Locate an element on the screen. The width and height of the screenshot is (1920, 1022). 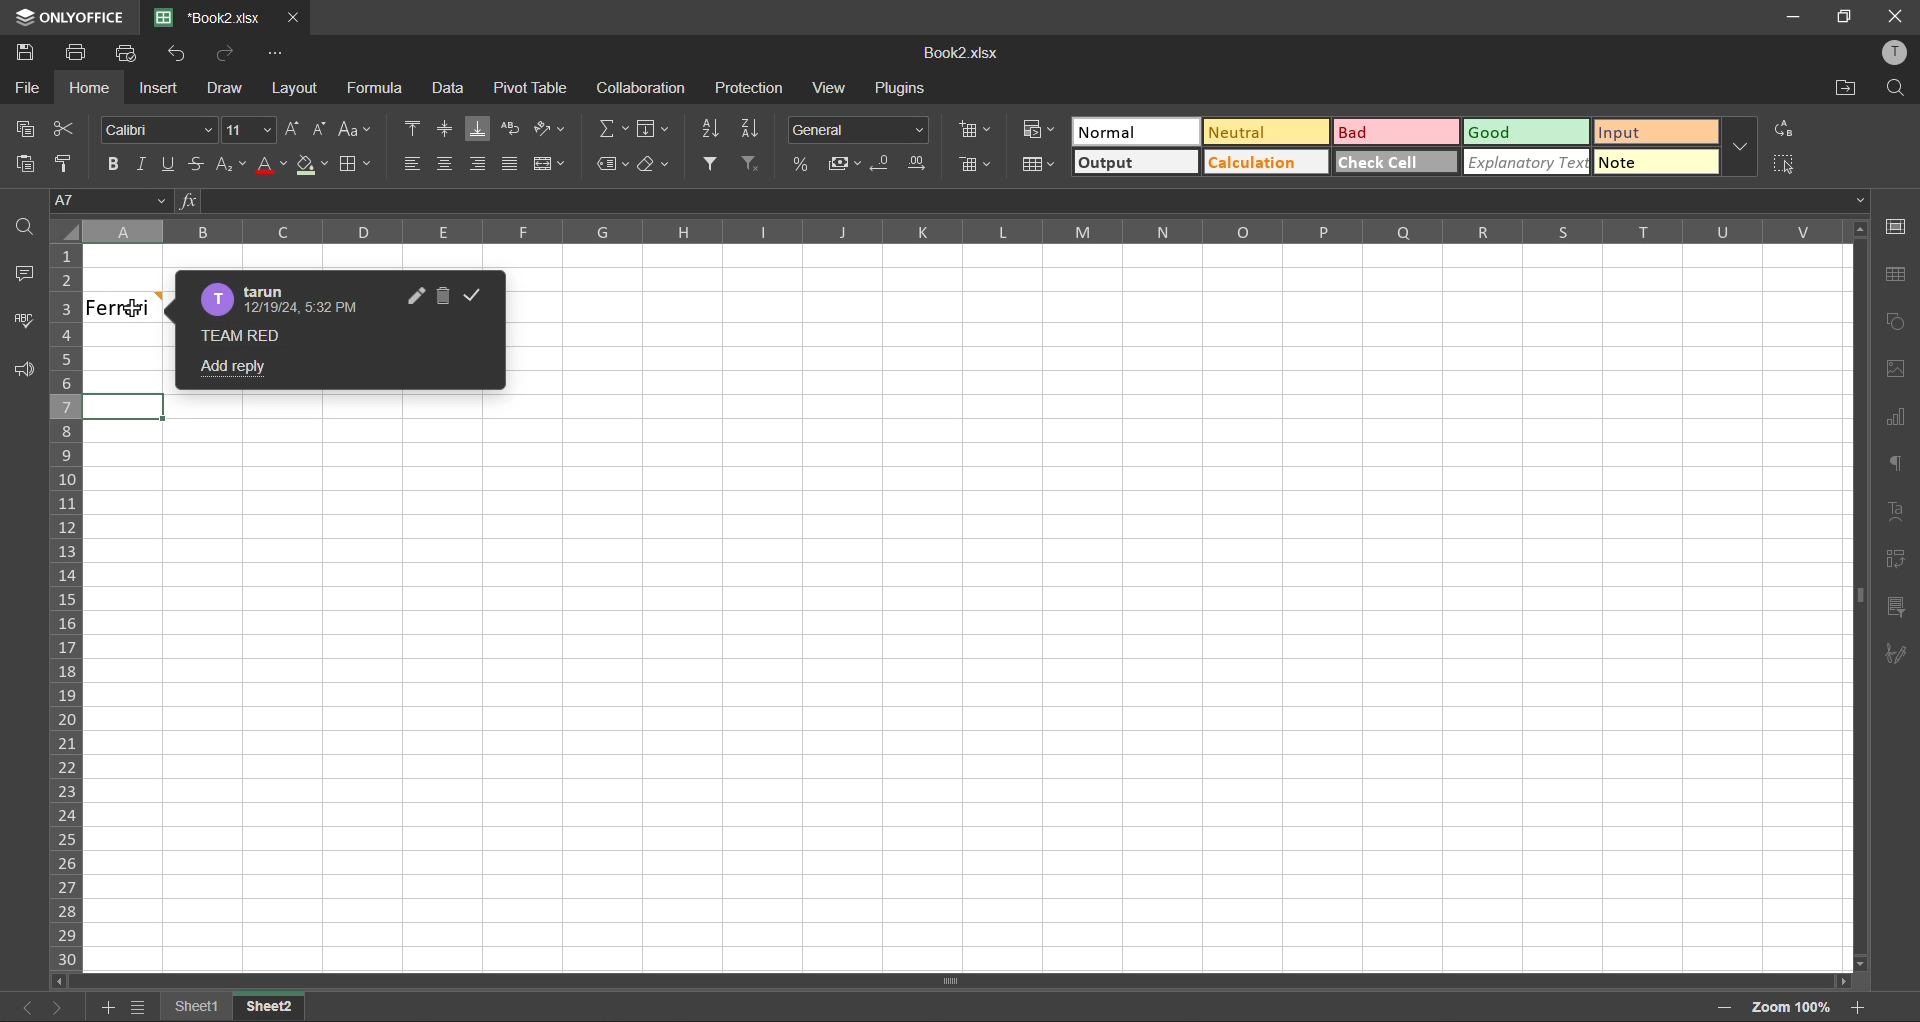
change case is located at coordinates (354, 131).